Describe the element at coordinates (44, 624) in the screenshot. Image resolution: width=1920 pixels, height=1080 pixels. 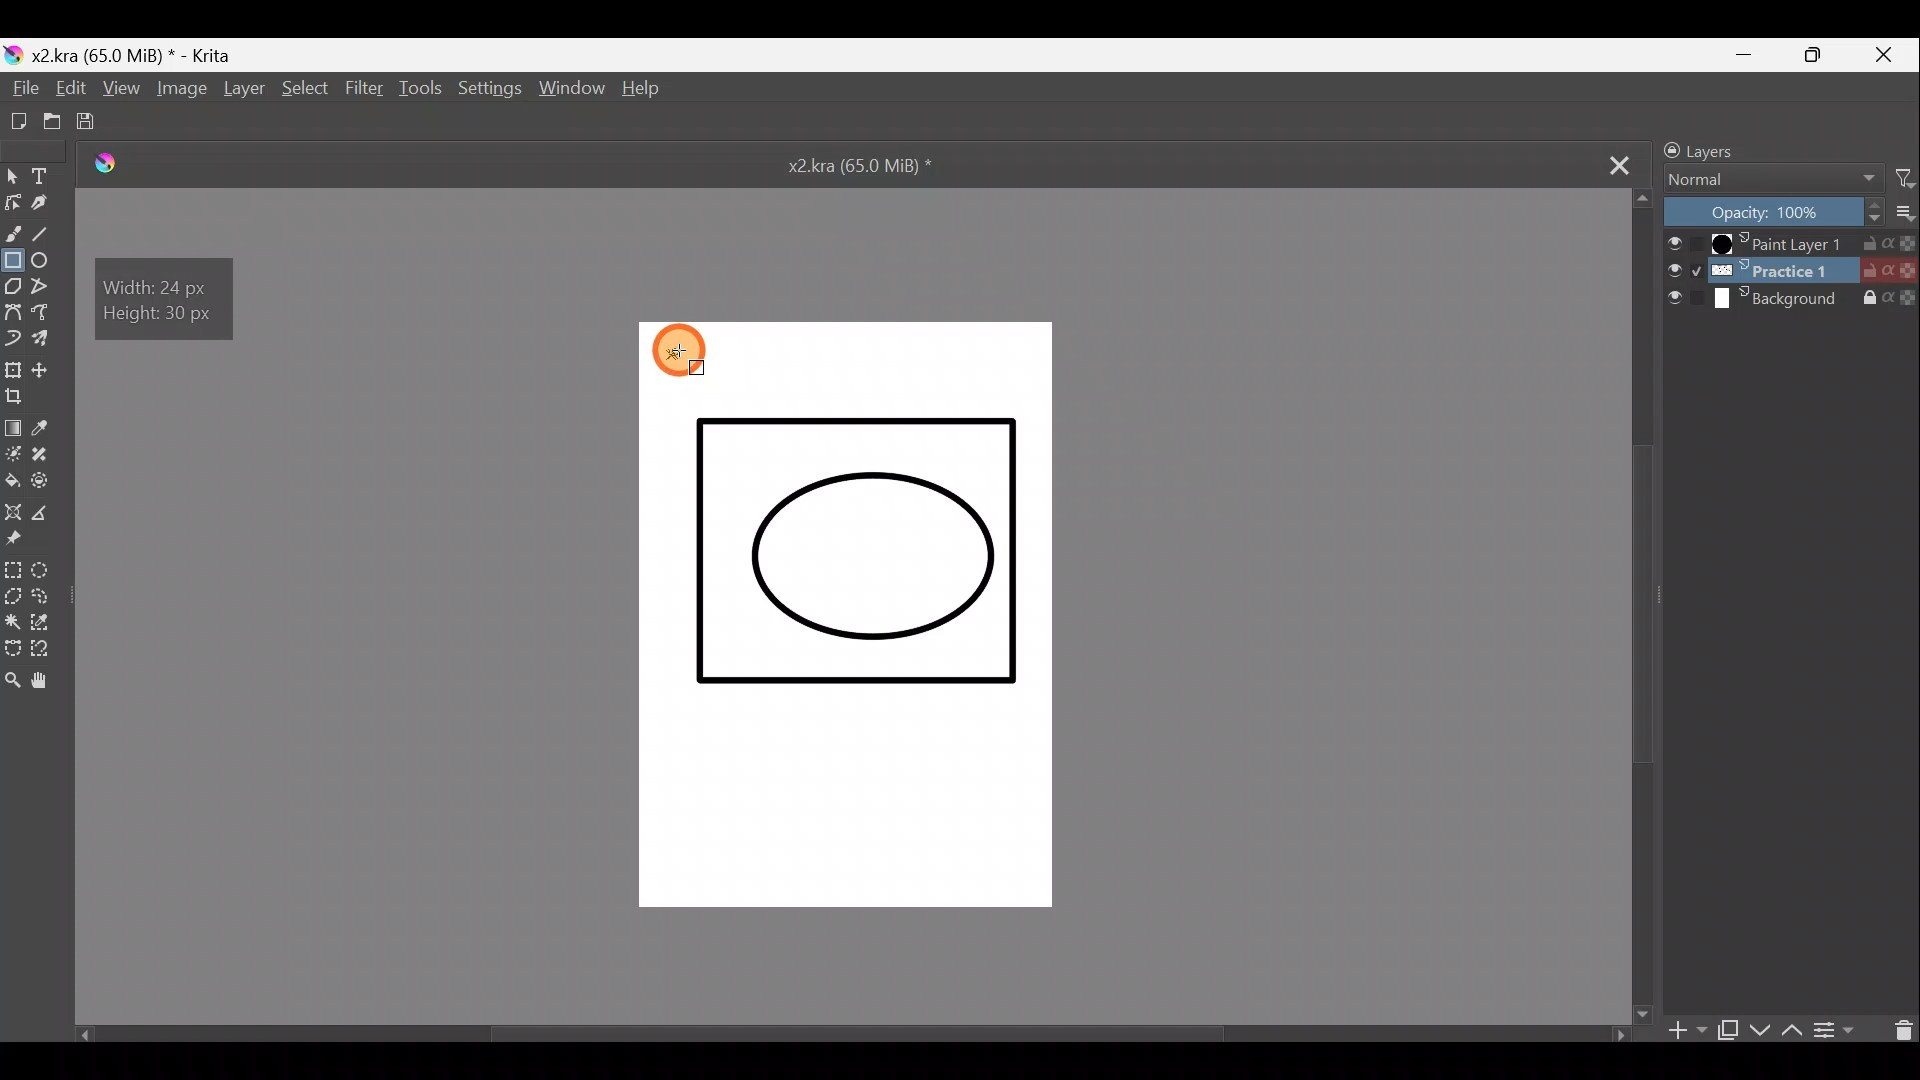
I see `Similar colour selection tool` at that location.